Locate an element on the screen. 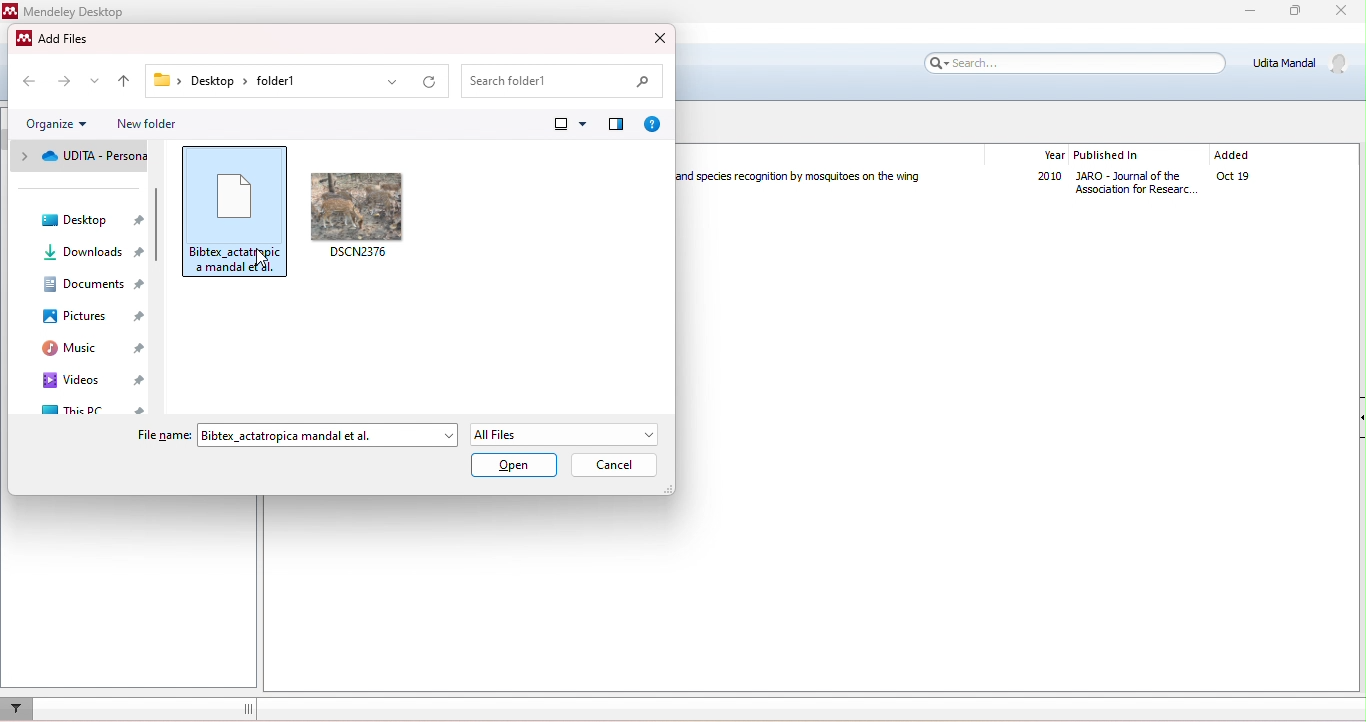 This screenshot has width=1366, height=722. Change dimension of window is located at coordinates (668, 490).